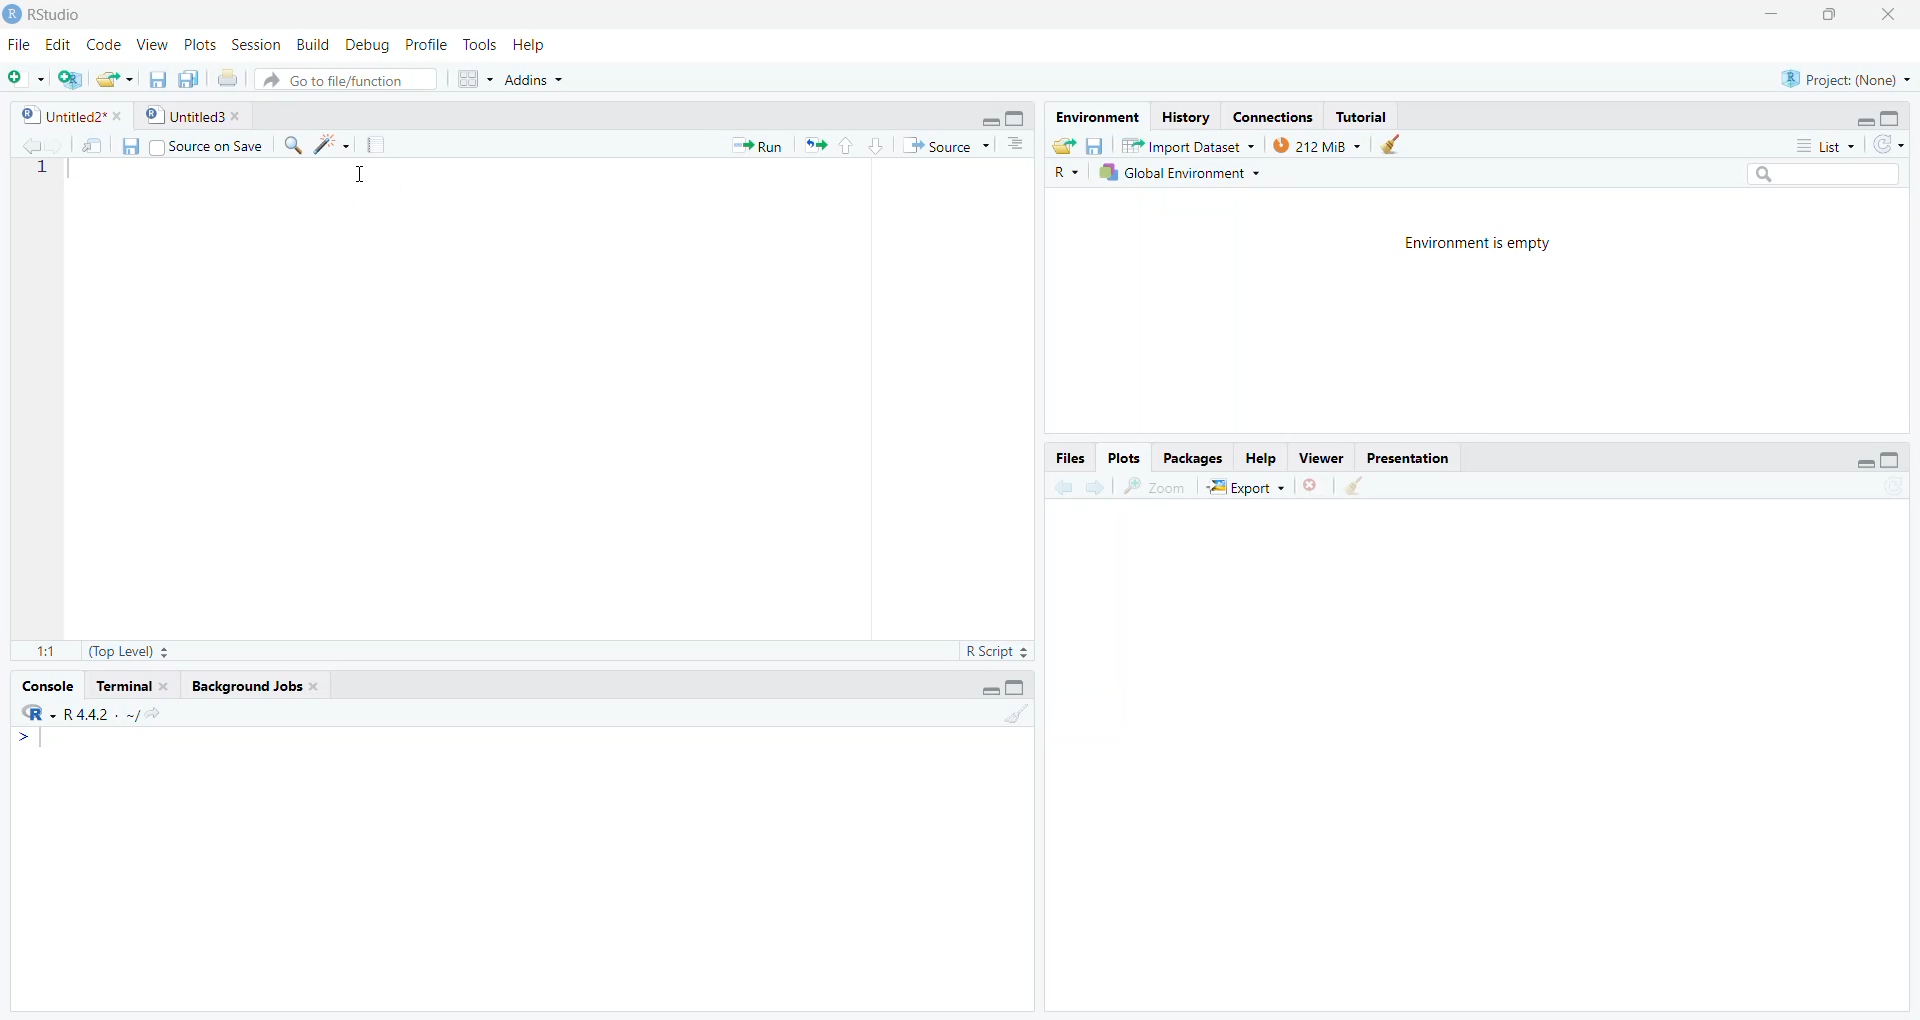 The height and width of the screenshot is (1020, 1920). Describe the element at coordinates (1155, 485) in the screenshot. I see `zoom` at that location.